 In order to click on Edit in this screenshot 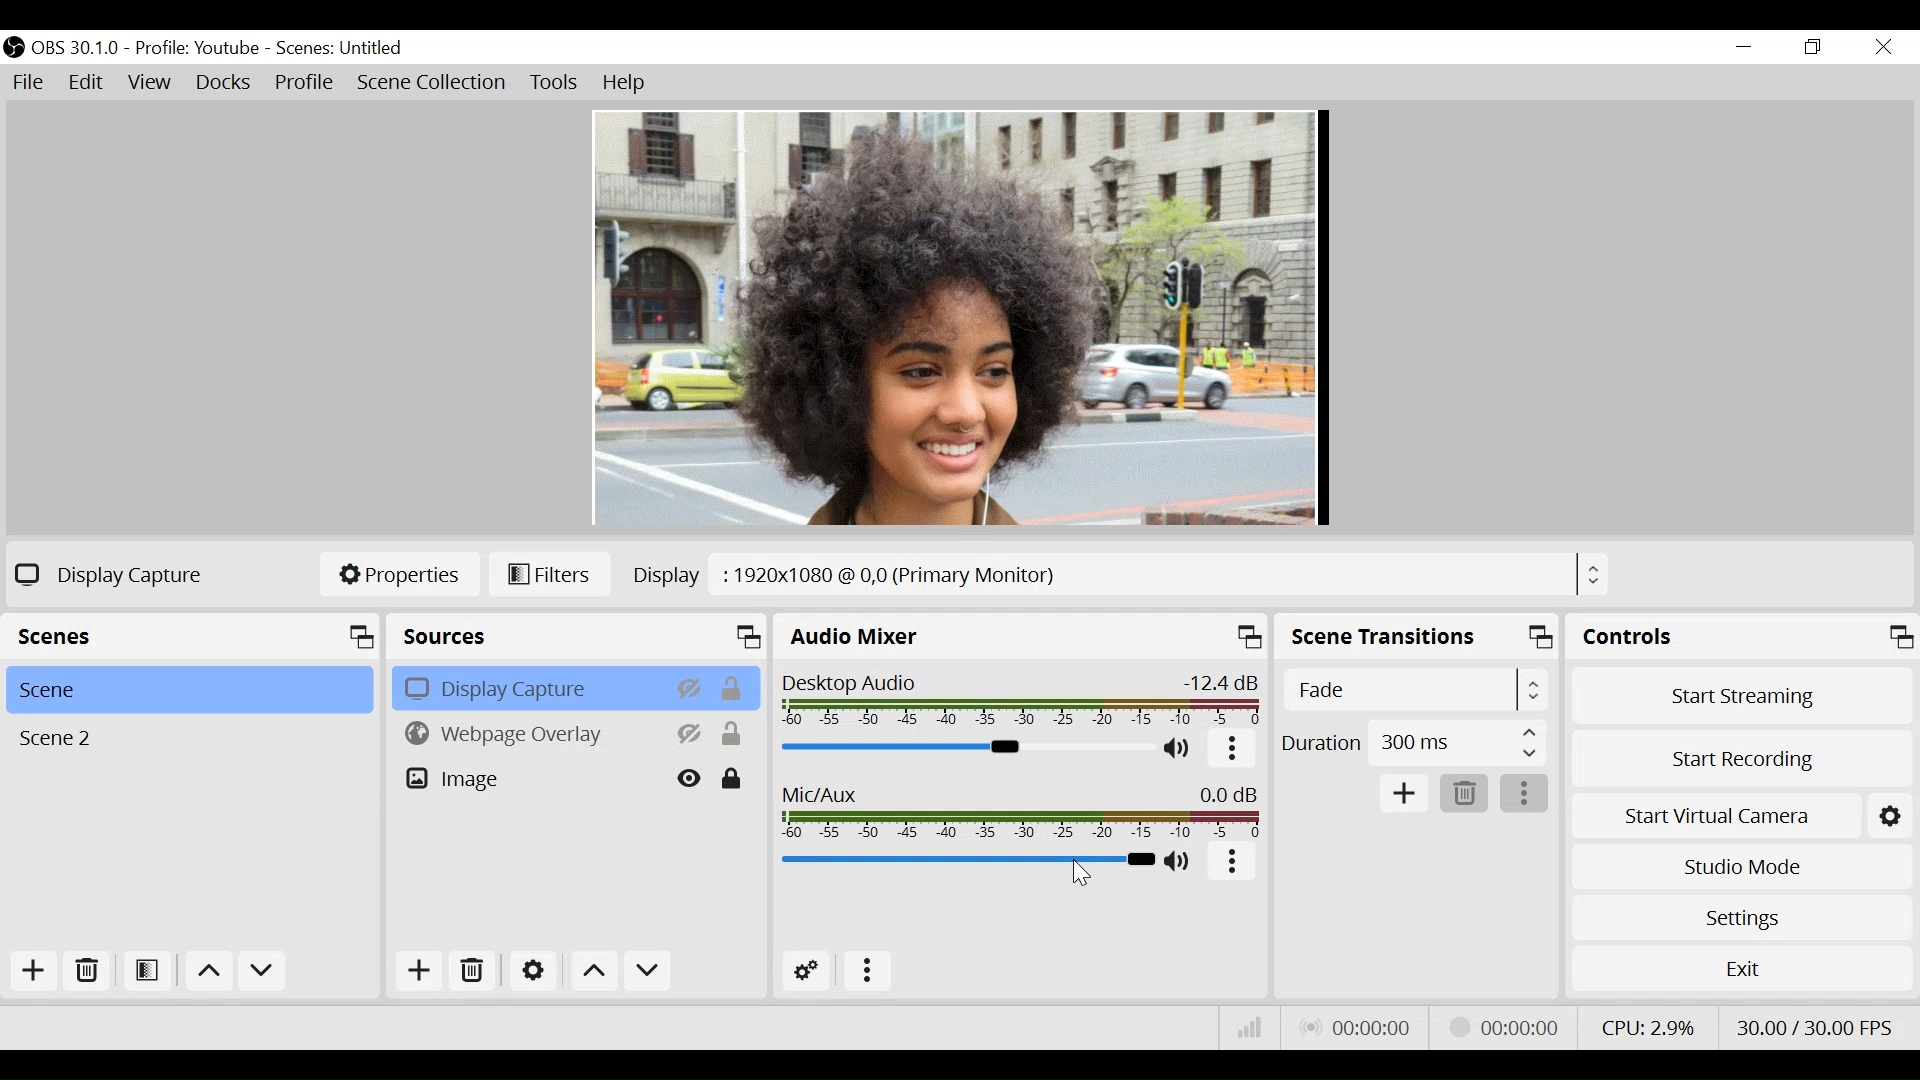, I will do `click(86, 83)`.